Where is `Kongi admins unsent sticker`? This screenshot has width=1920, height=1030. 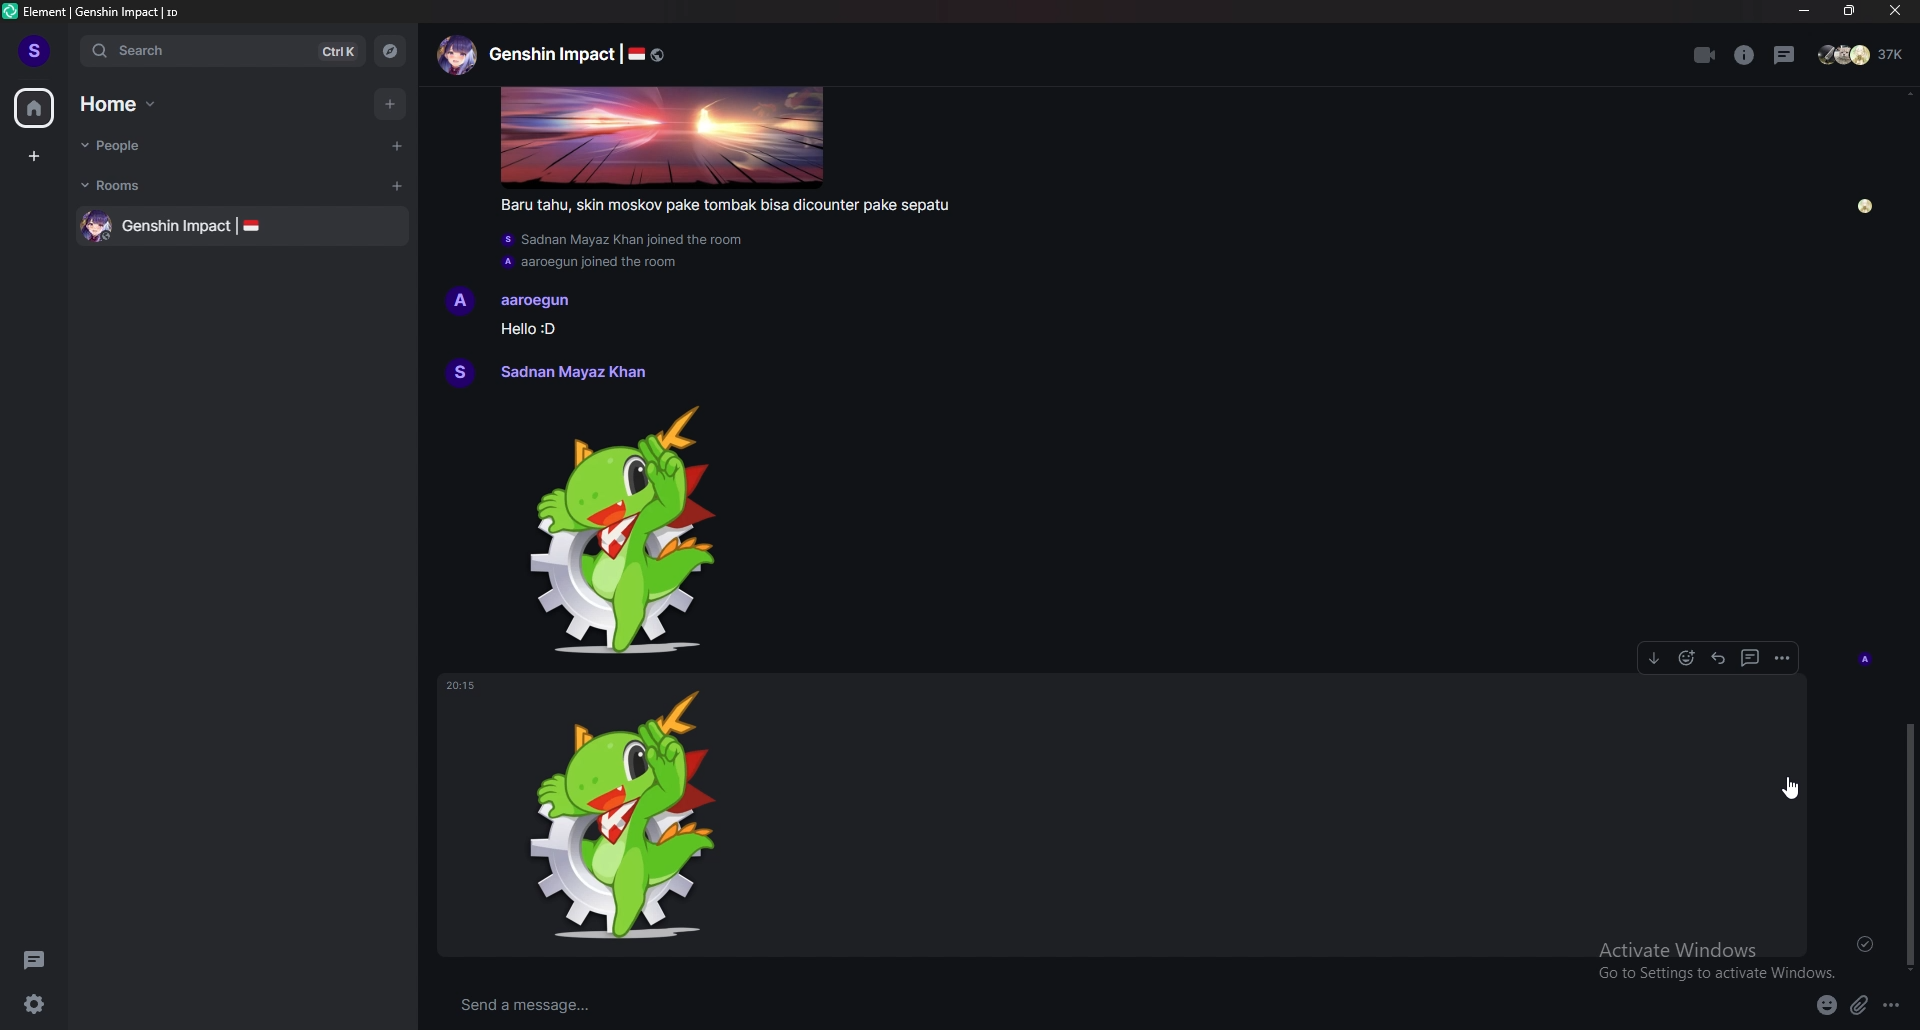
Kongi admins unsent sticker is located at coordinates (622, 814).